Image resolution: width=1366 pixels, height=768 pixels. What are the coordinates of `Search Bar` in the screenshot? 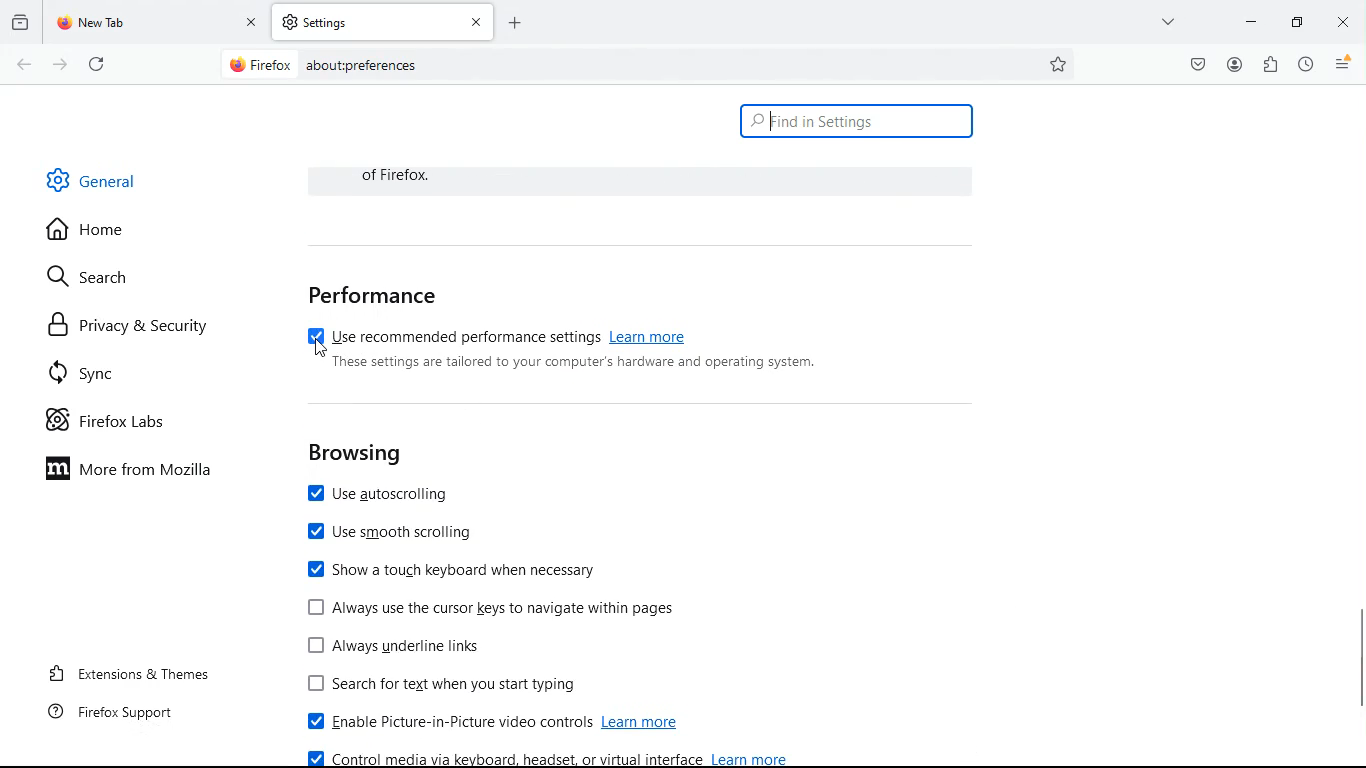 It's located at (646, 63).